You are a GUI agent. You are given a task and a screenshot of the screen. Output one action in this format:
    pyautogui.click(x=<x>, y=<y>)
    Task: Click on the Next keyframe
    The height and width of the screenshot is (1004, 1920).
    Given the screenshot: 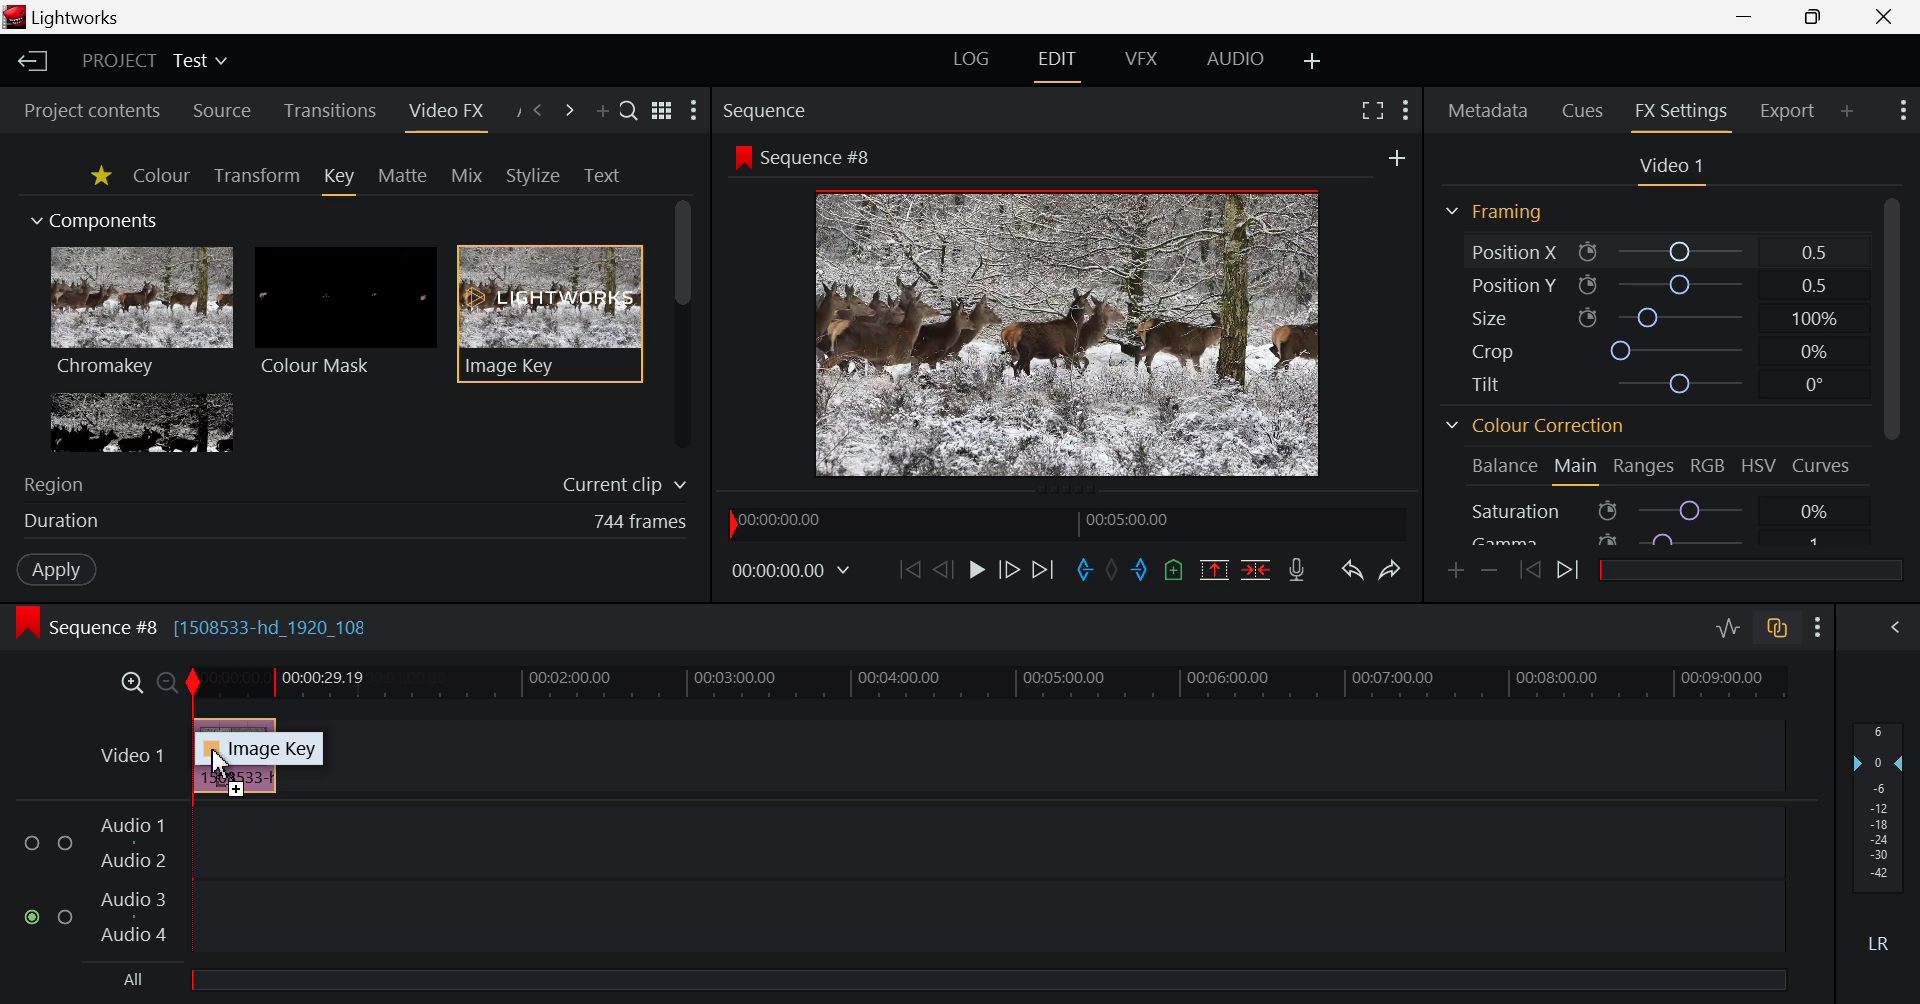 What is the action you would take?
    pyautogui.click(x=1568, y=574)
    